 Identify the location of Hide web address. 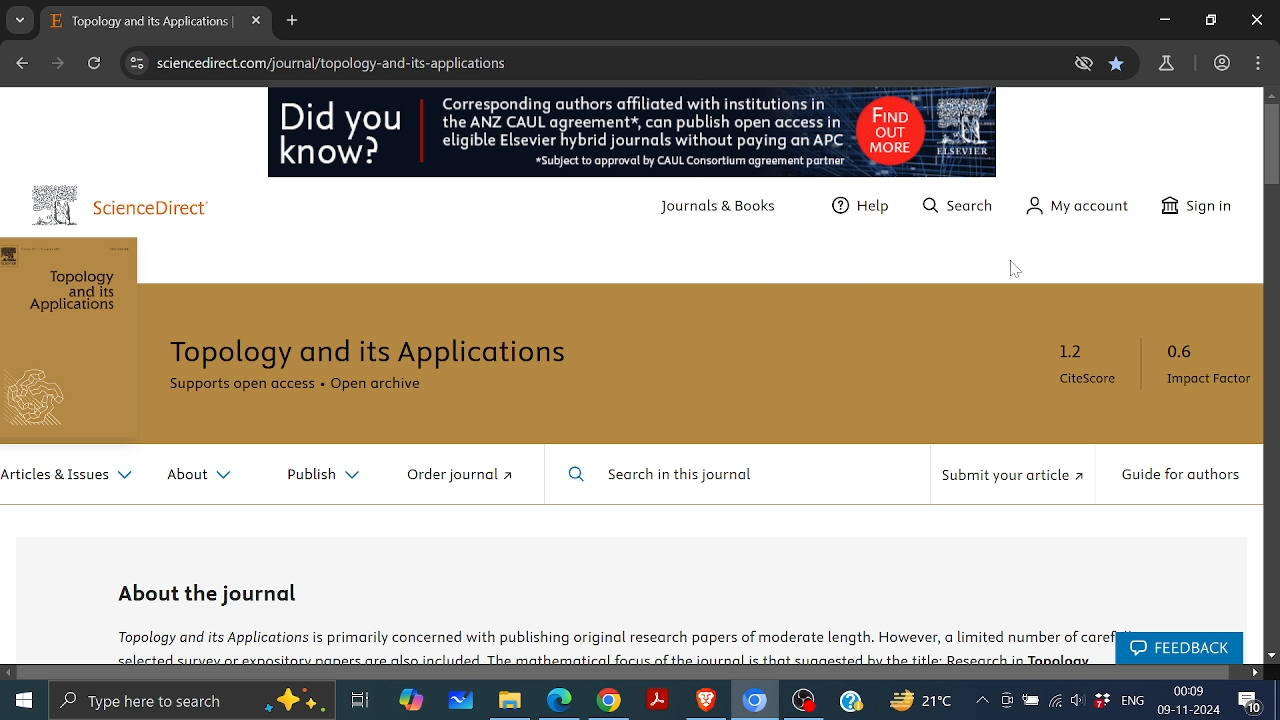
(1083, 64).